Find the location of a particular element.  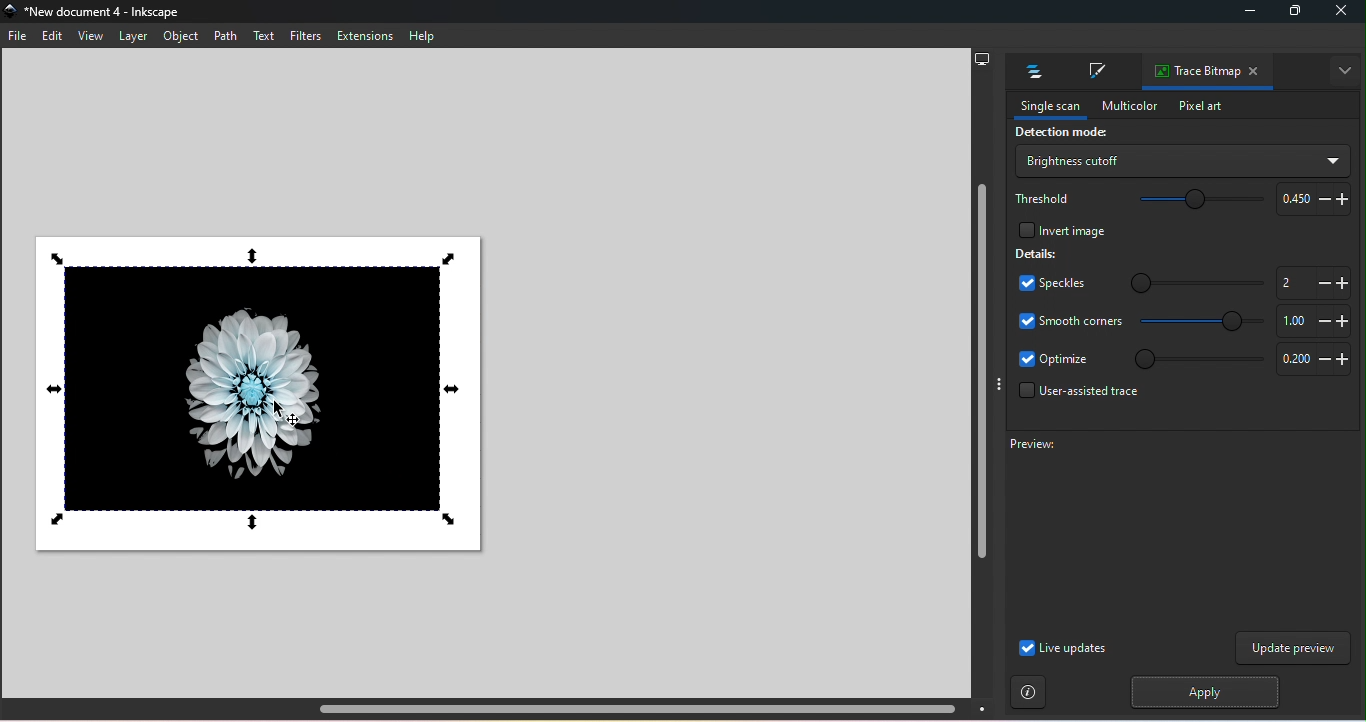

Vertical scroll bar is located at coordinates (980, 385).